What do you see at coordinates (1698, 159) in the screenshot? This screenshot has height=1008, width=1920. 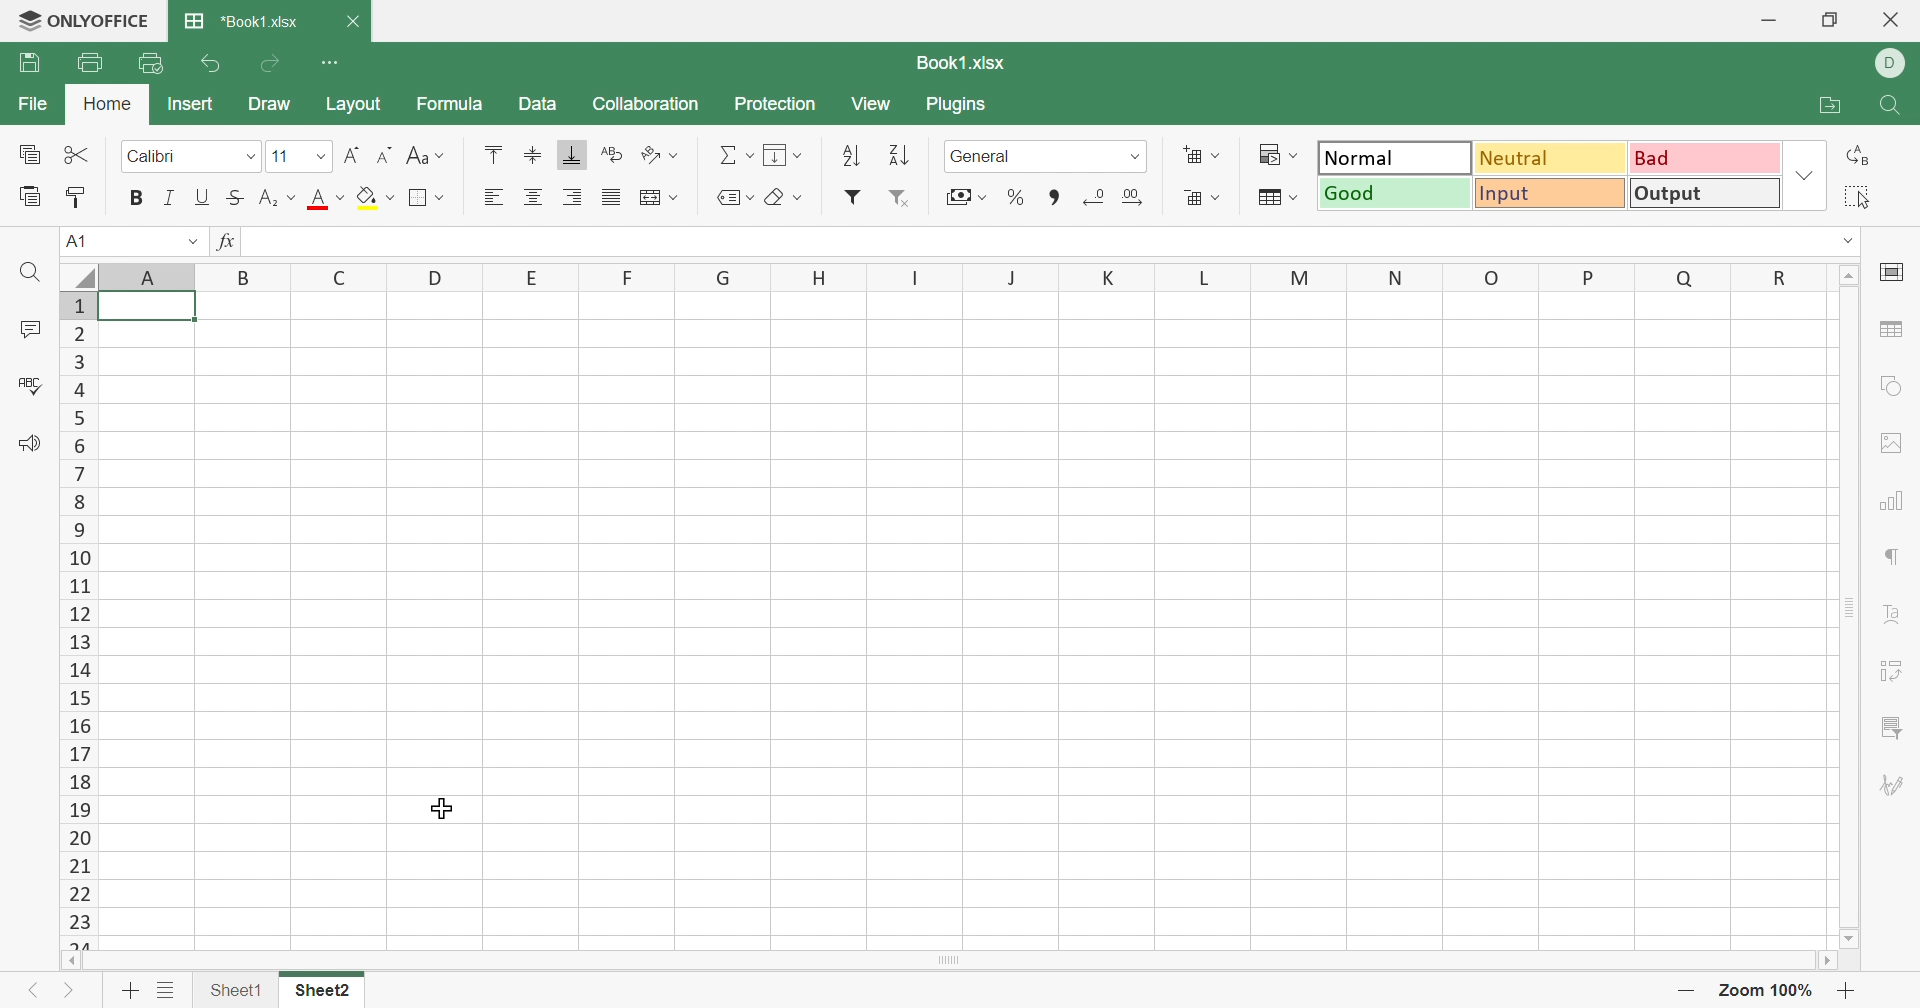 I see `Bad` at bounding box center [1698, 159].